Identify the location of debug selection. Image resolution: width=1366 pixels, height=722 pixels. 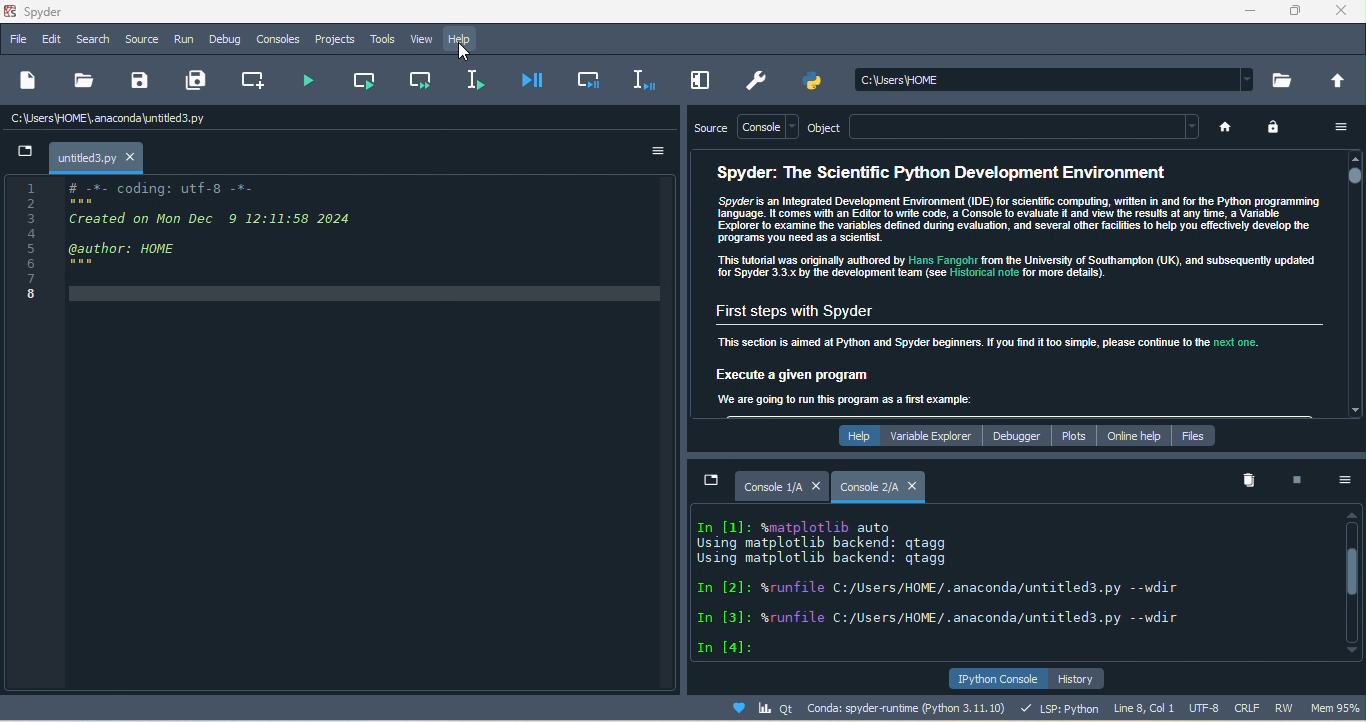
(637, 79).